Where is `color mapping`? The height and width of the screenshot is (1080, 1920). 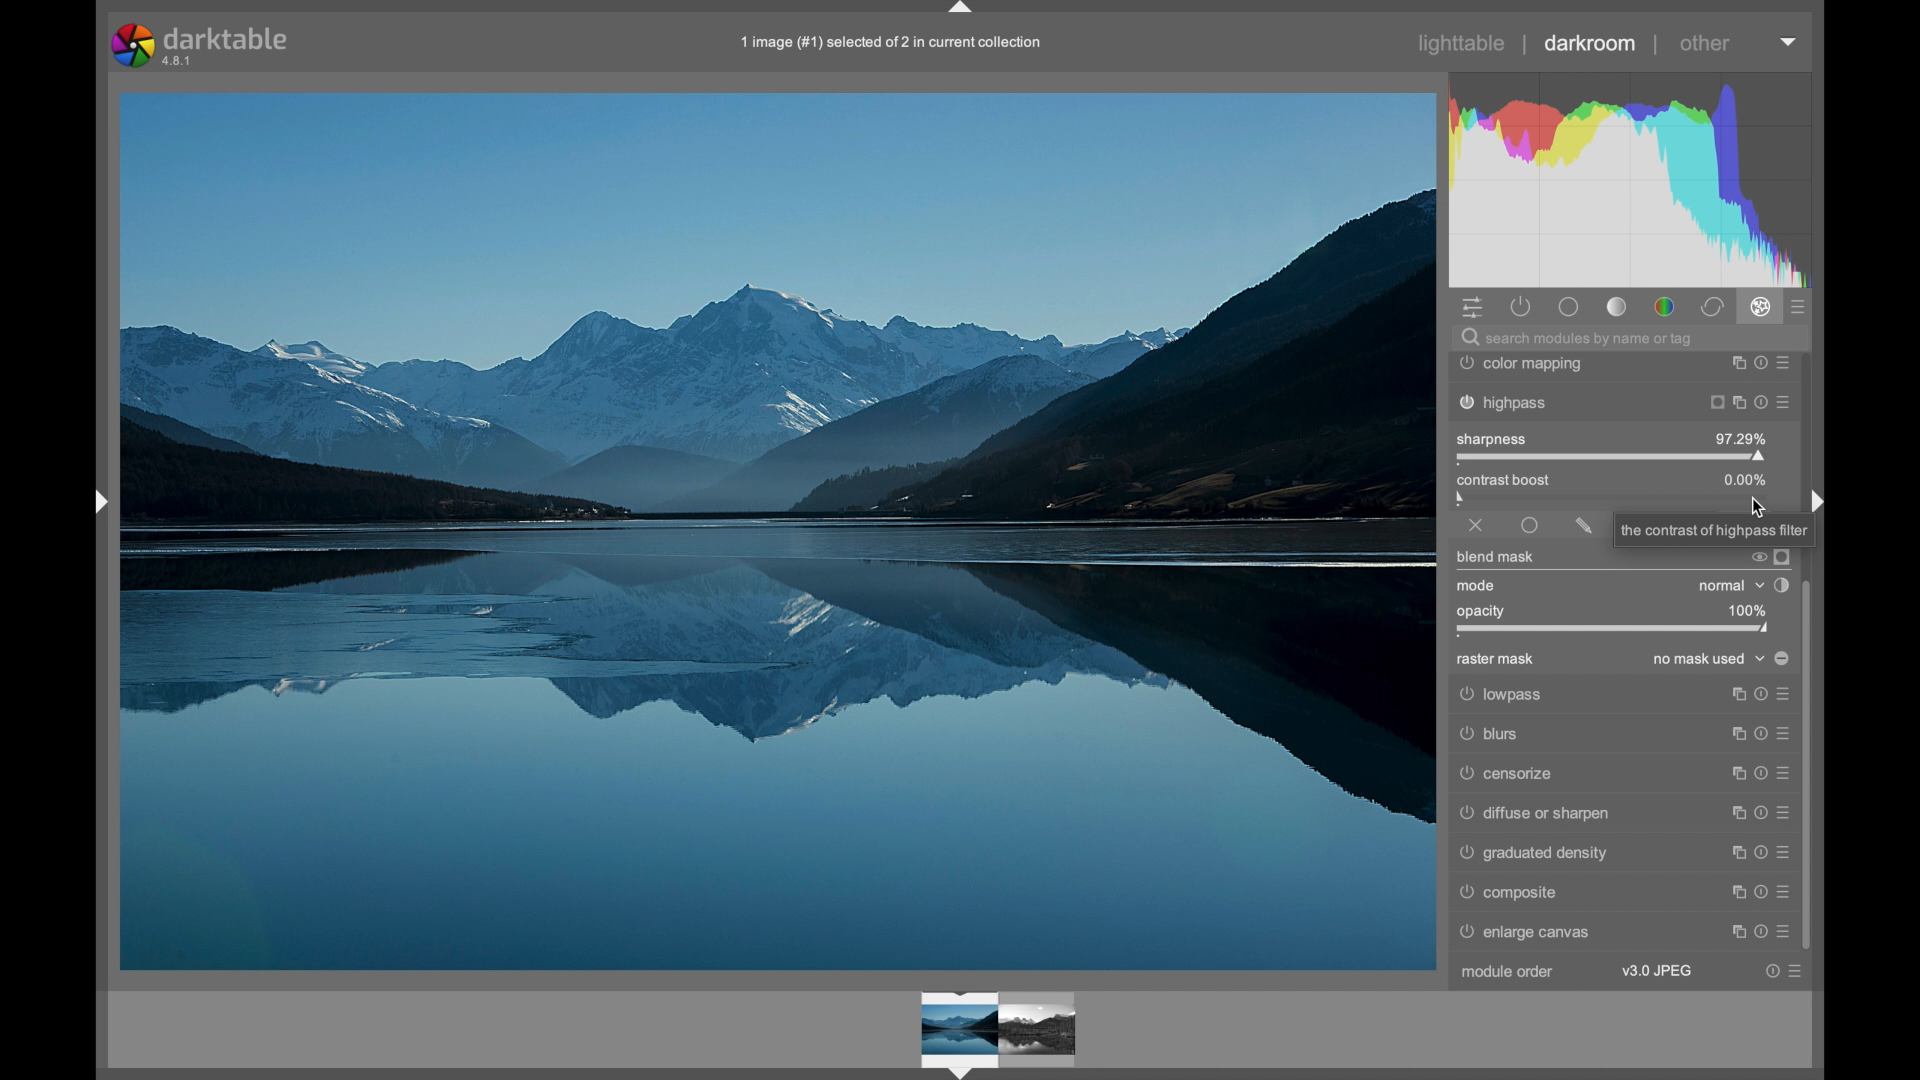
color mapping is located at coordinates (1624, 365).